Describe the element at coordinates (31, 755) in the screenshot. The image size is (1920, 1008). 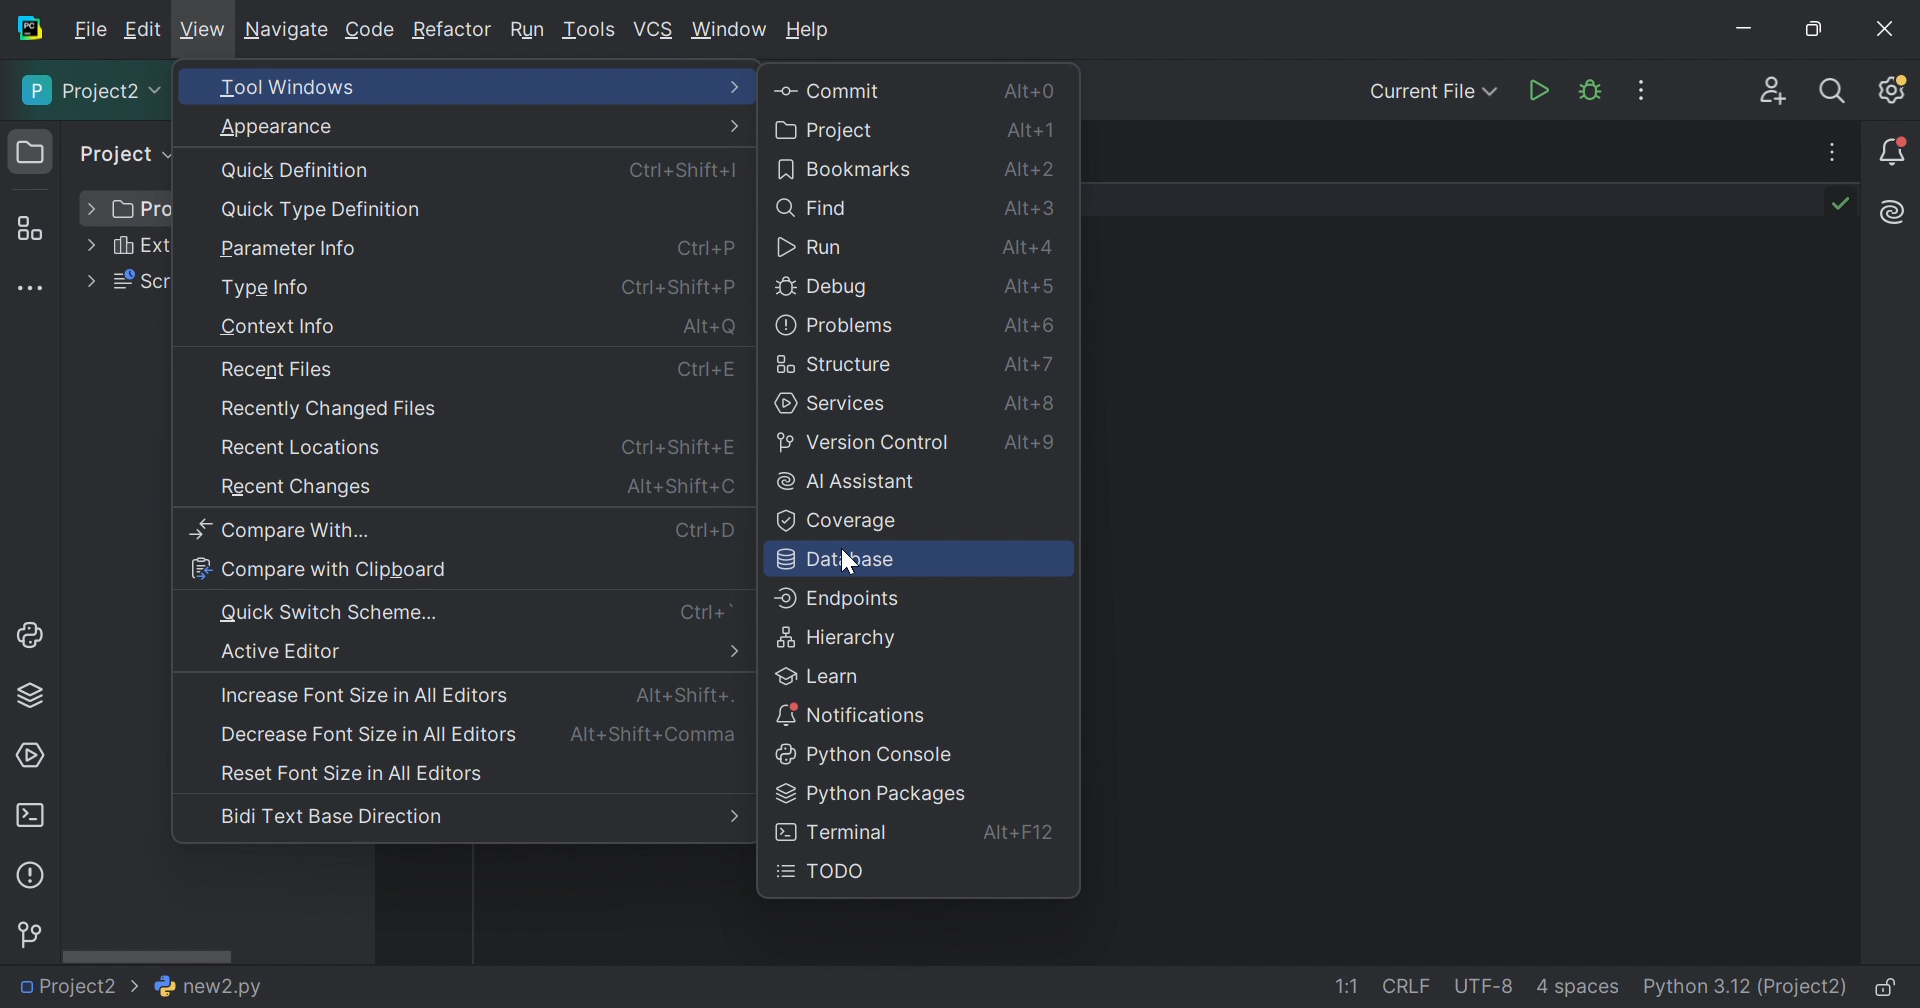
I see `Services` at that location.